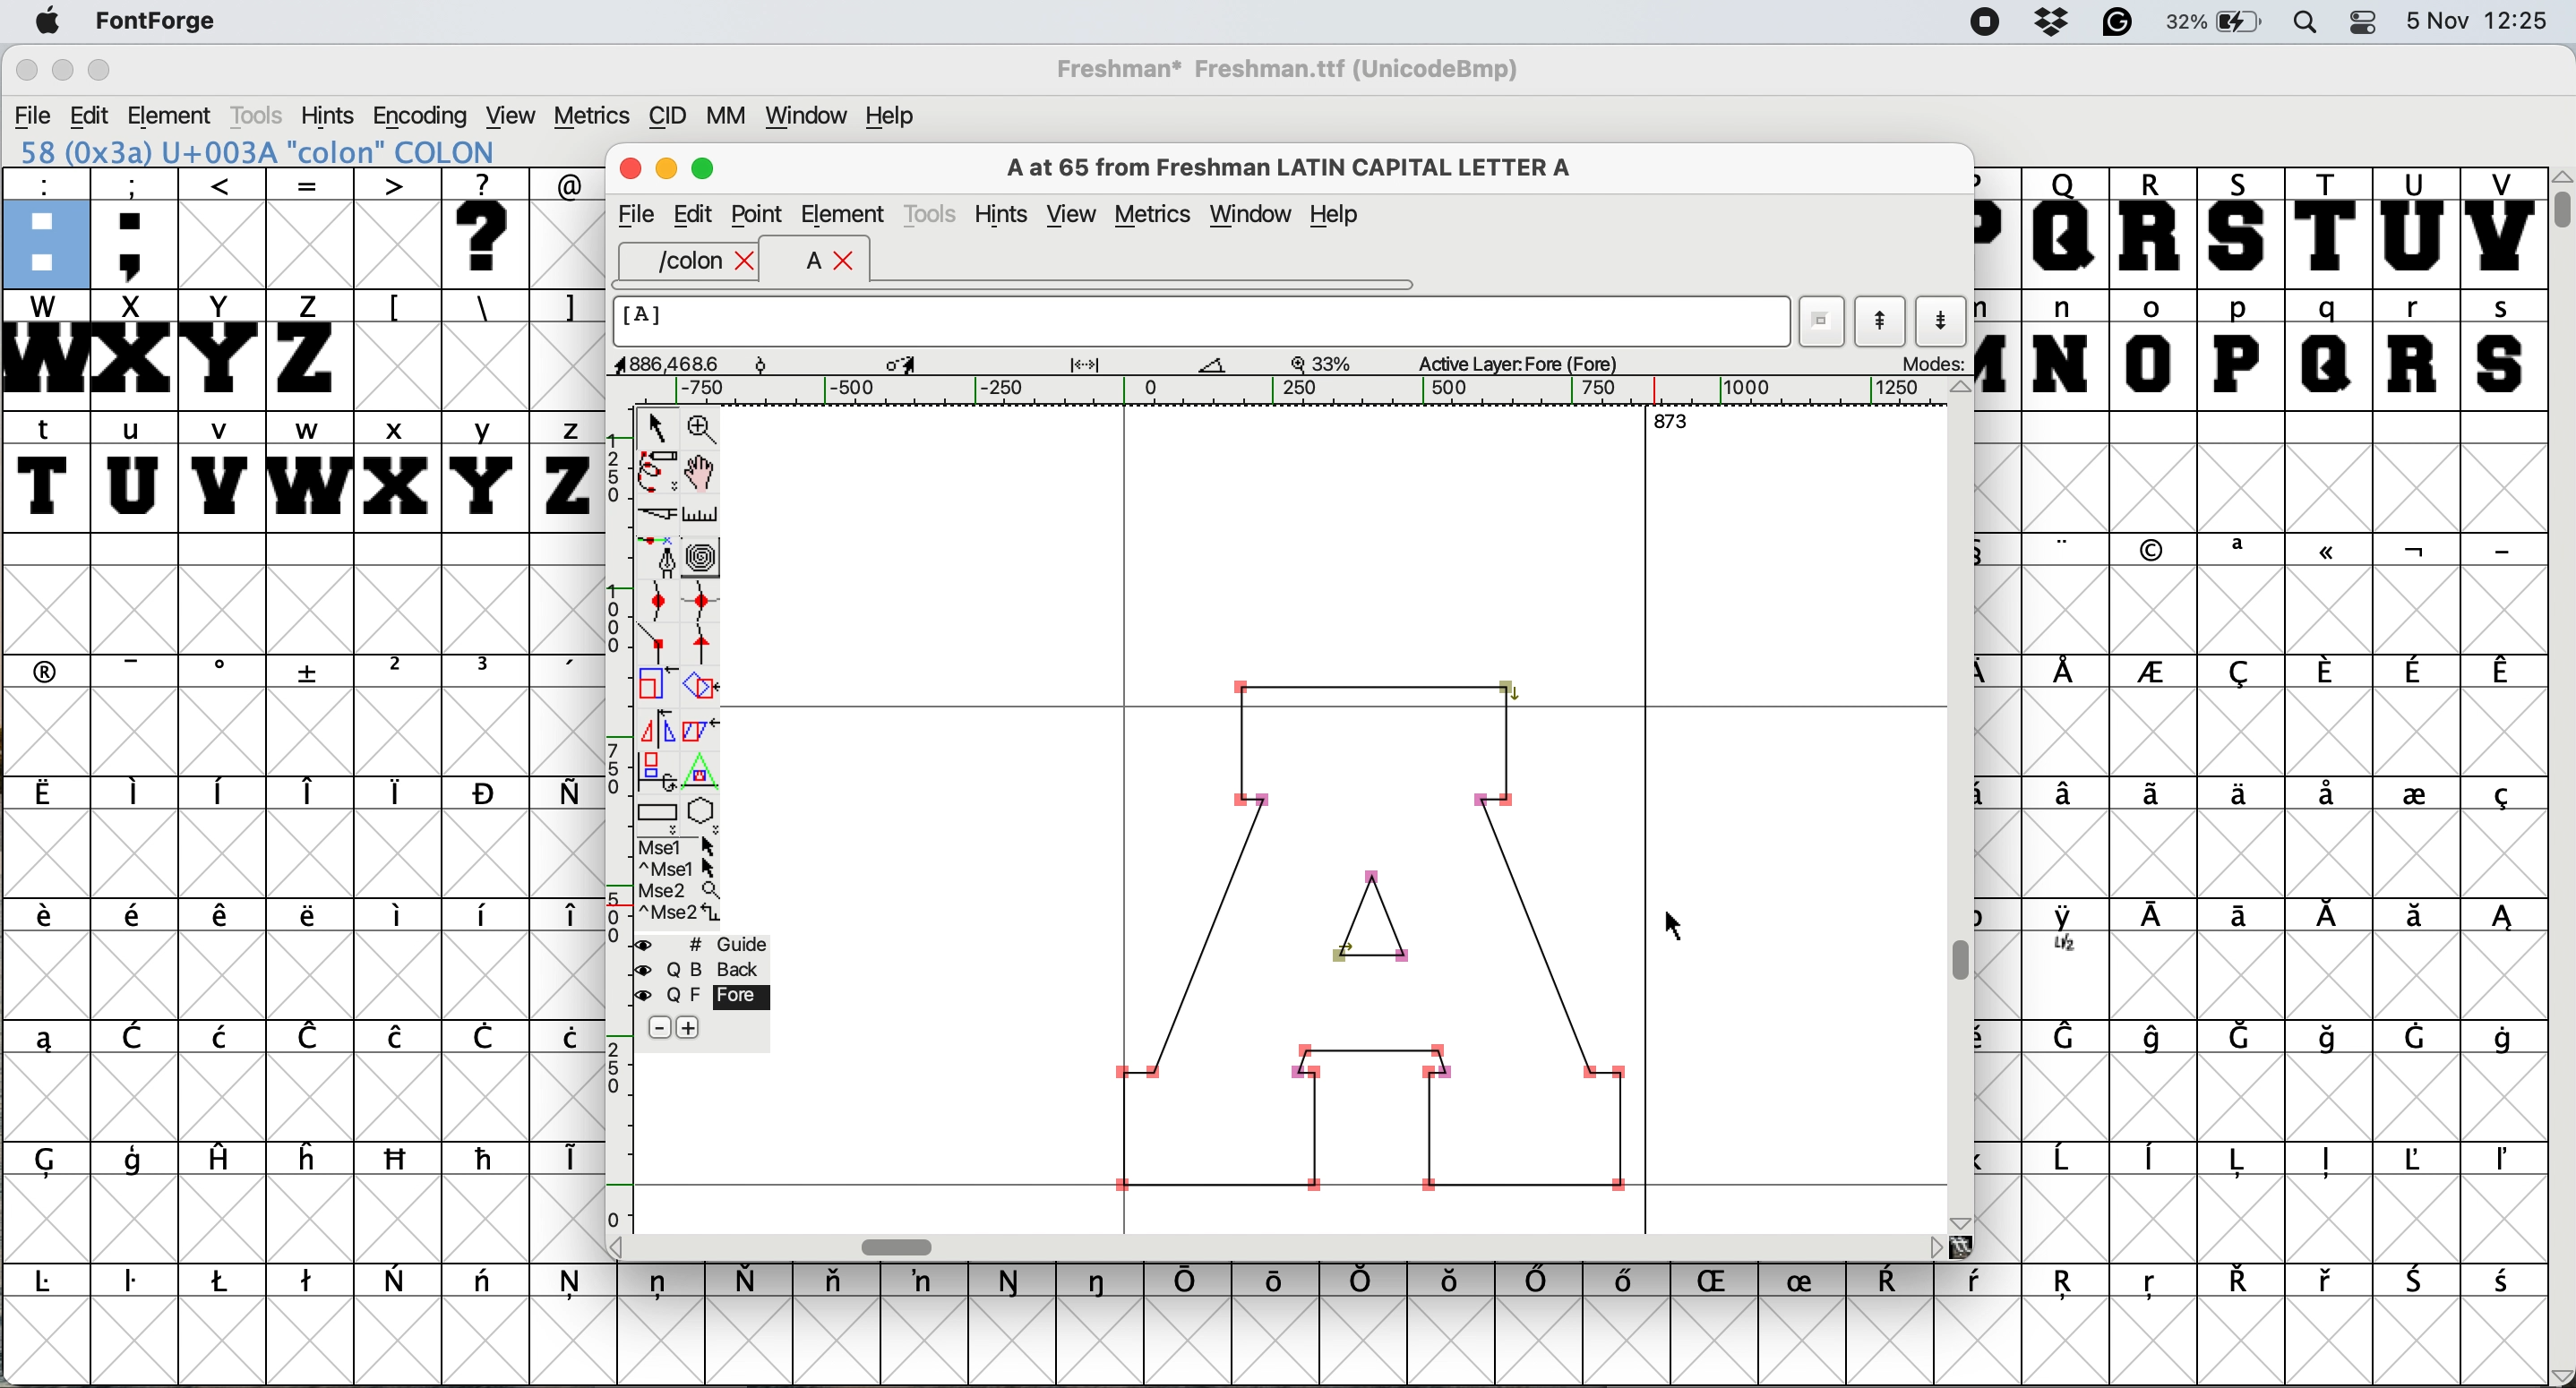 The width and height of the screenshot is (2576, 1388). I want to click on v, so click(221, 471).